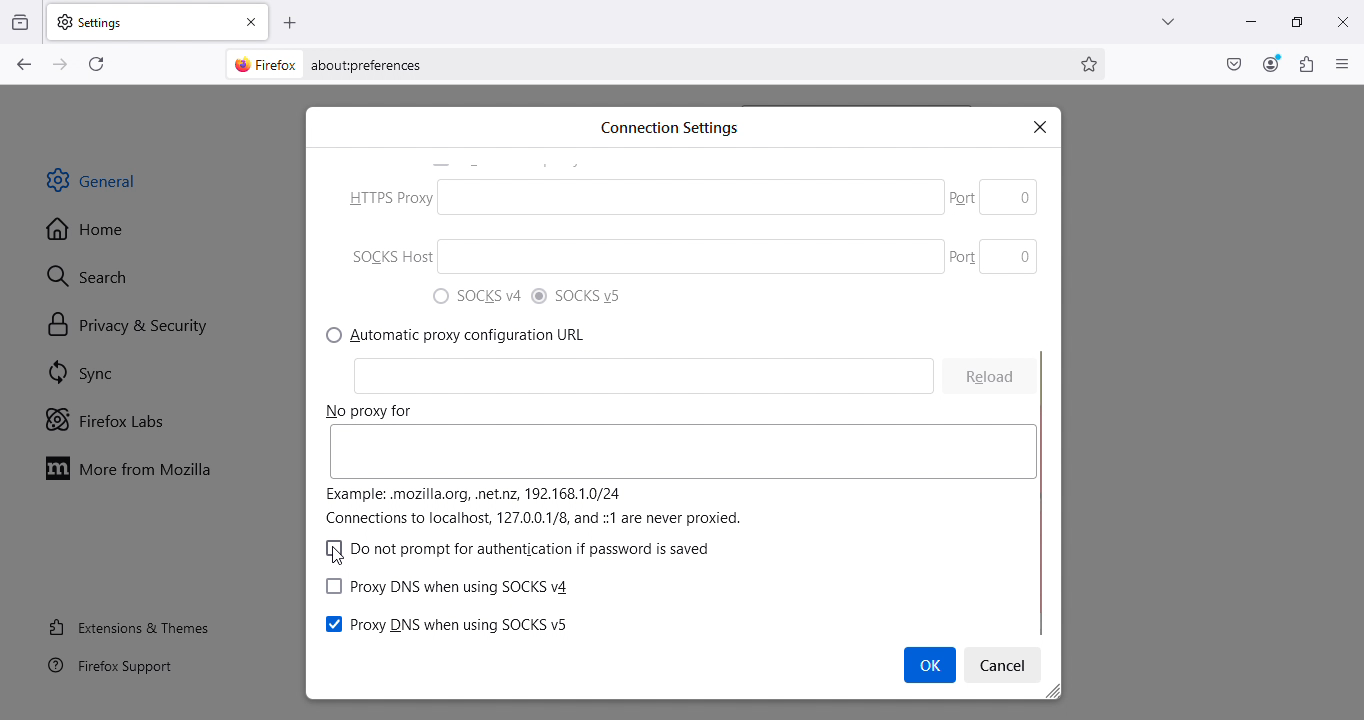 The height and width of the screenshot is (720, 1364). I want to click on Save to pocket, so click(1235, 64).